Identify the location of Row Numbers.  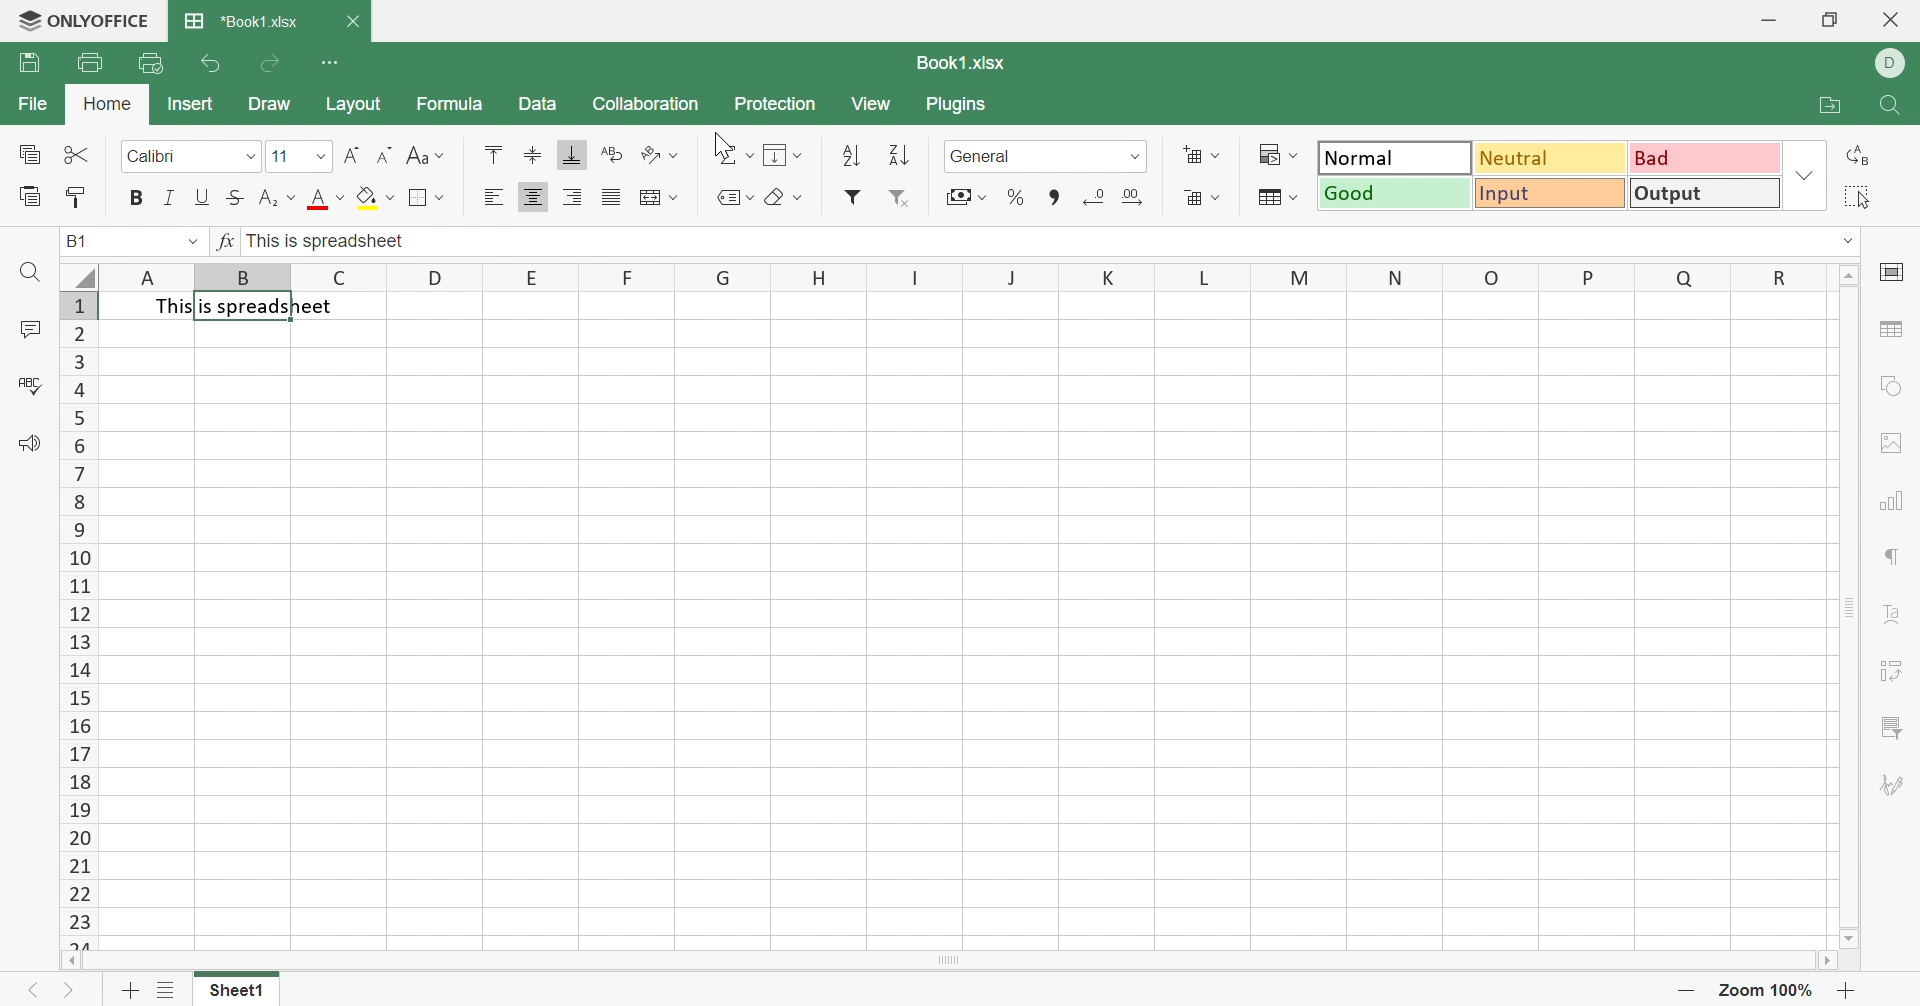
(78, 619).